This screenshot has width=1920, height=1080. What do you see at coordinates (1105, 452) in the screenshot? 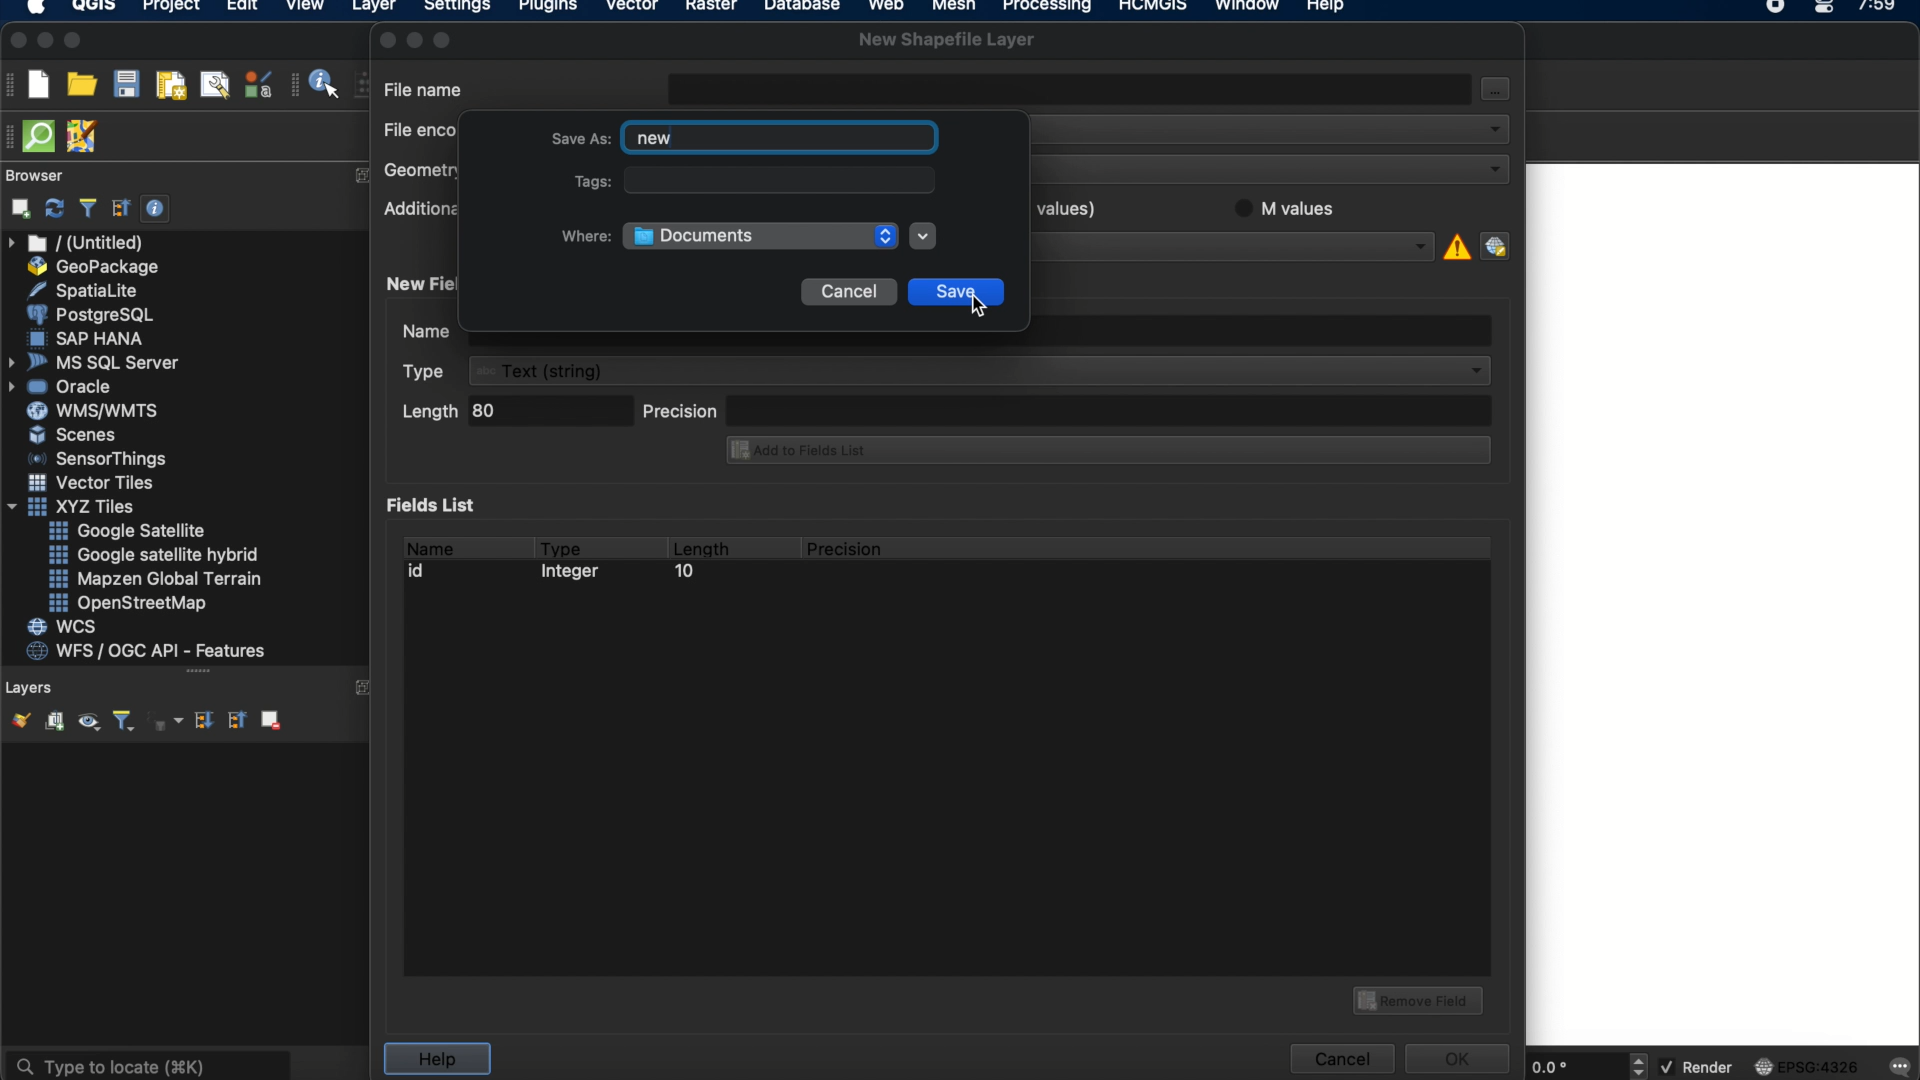
I see `inactive add fields list icon` at bounding box center [1105, 452].